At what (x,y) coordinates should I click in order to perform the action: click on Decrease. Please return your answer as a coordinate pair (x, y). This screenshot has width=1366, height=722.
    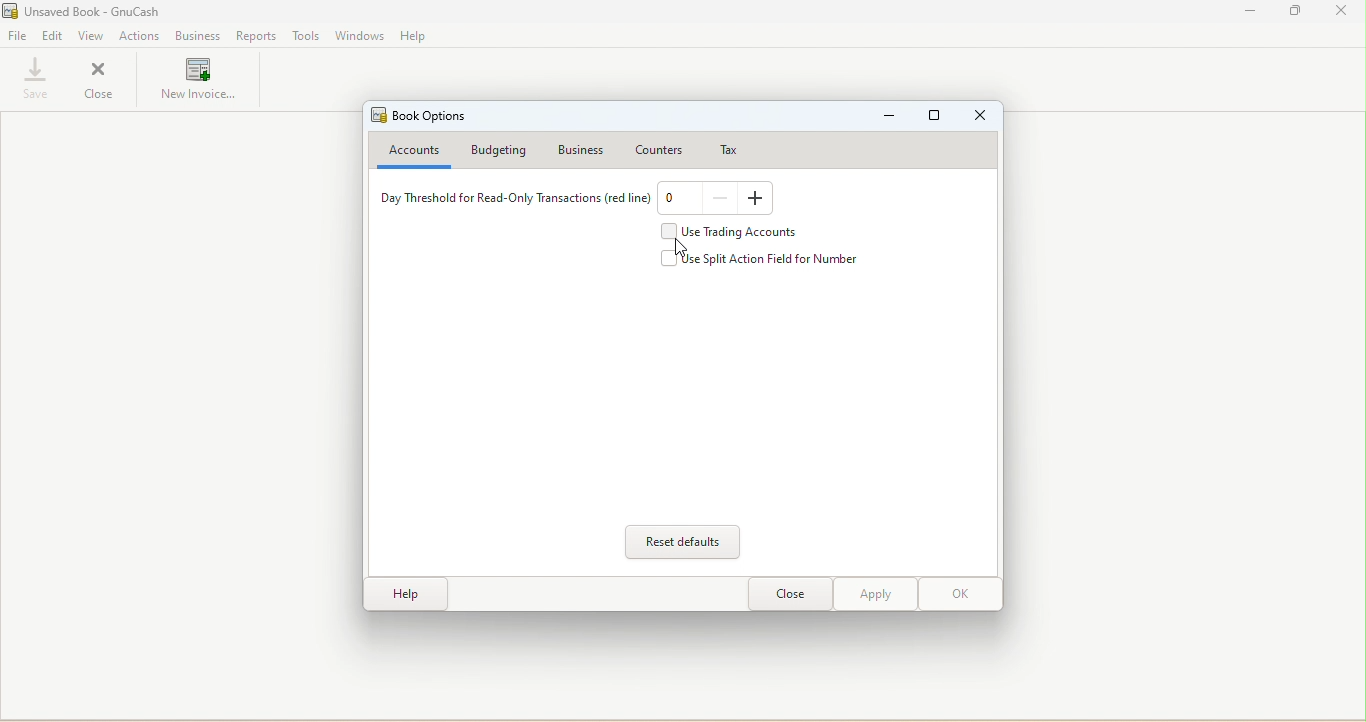
    Looking at the image, I should click on (722, 199).